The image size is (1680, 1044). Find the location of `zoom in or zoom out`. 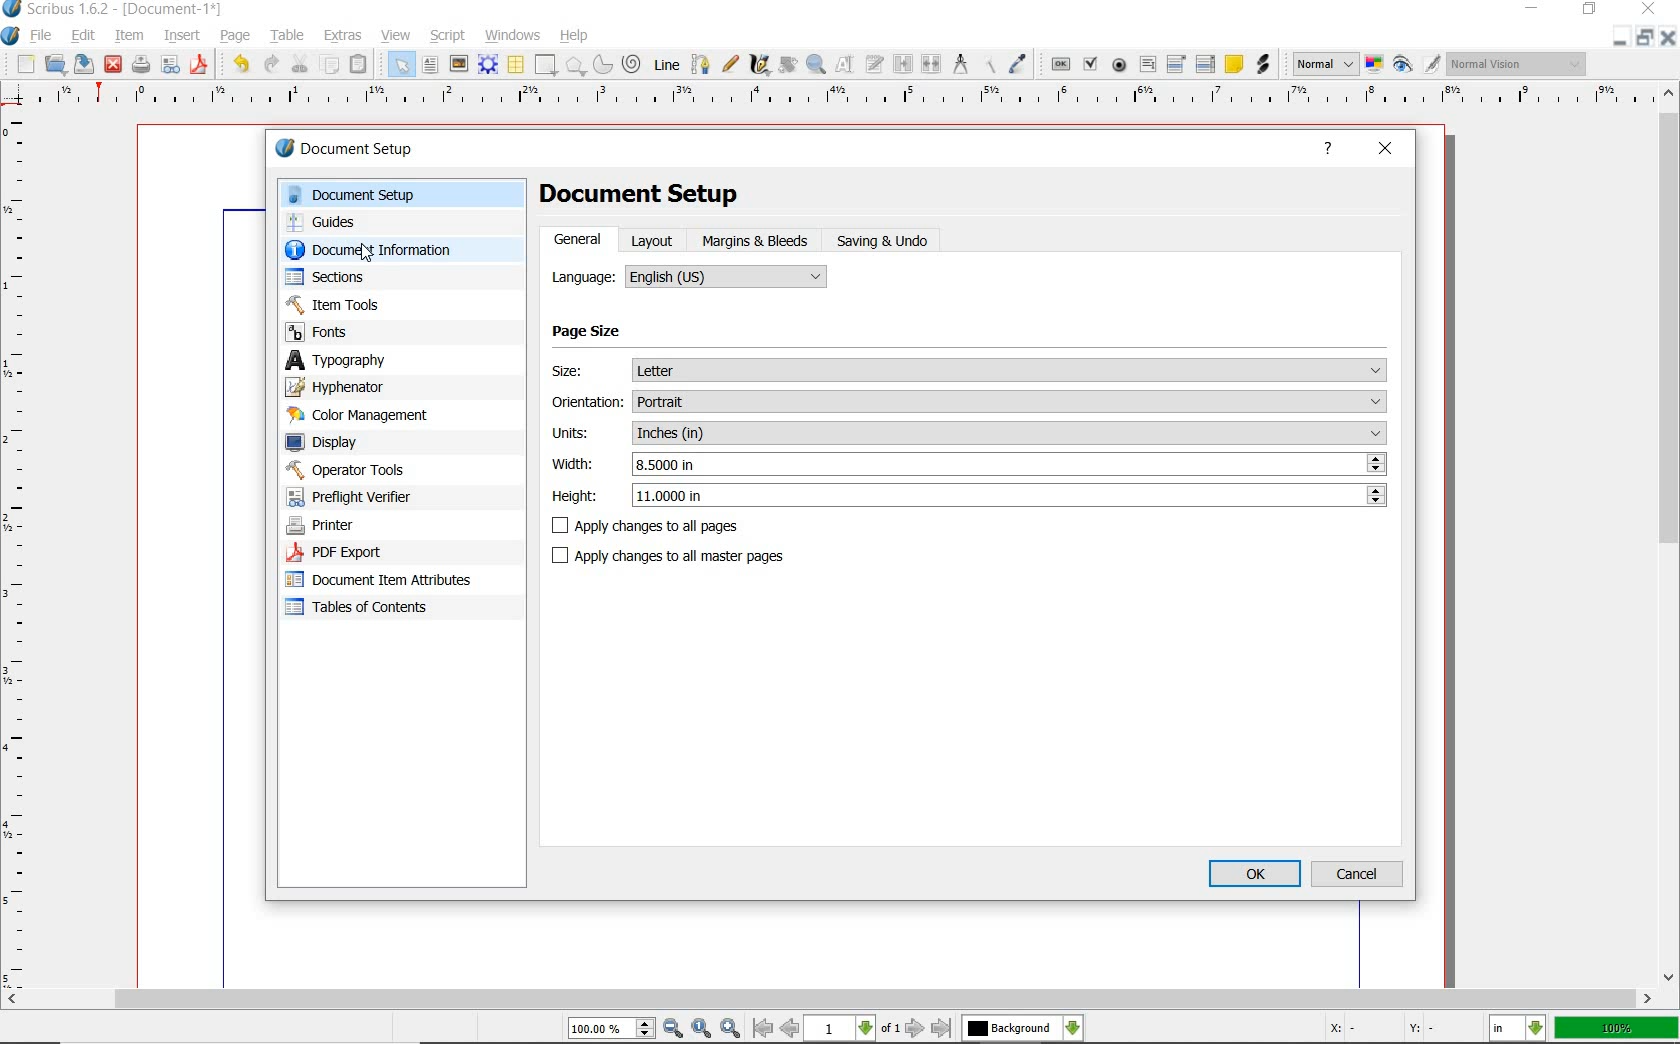

zoom in or zoom out is located at coordinates (816, 66).